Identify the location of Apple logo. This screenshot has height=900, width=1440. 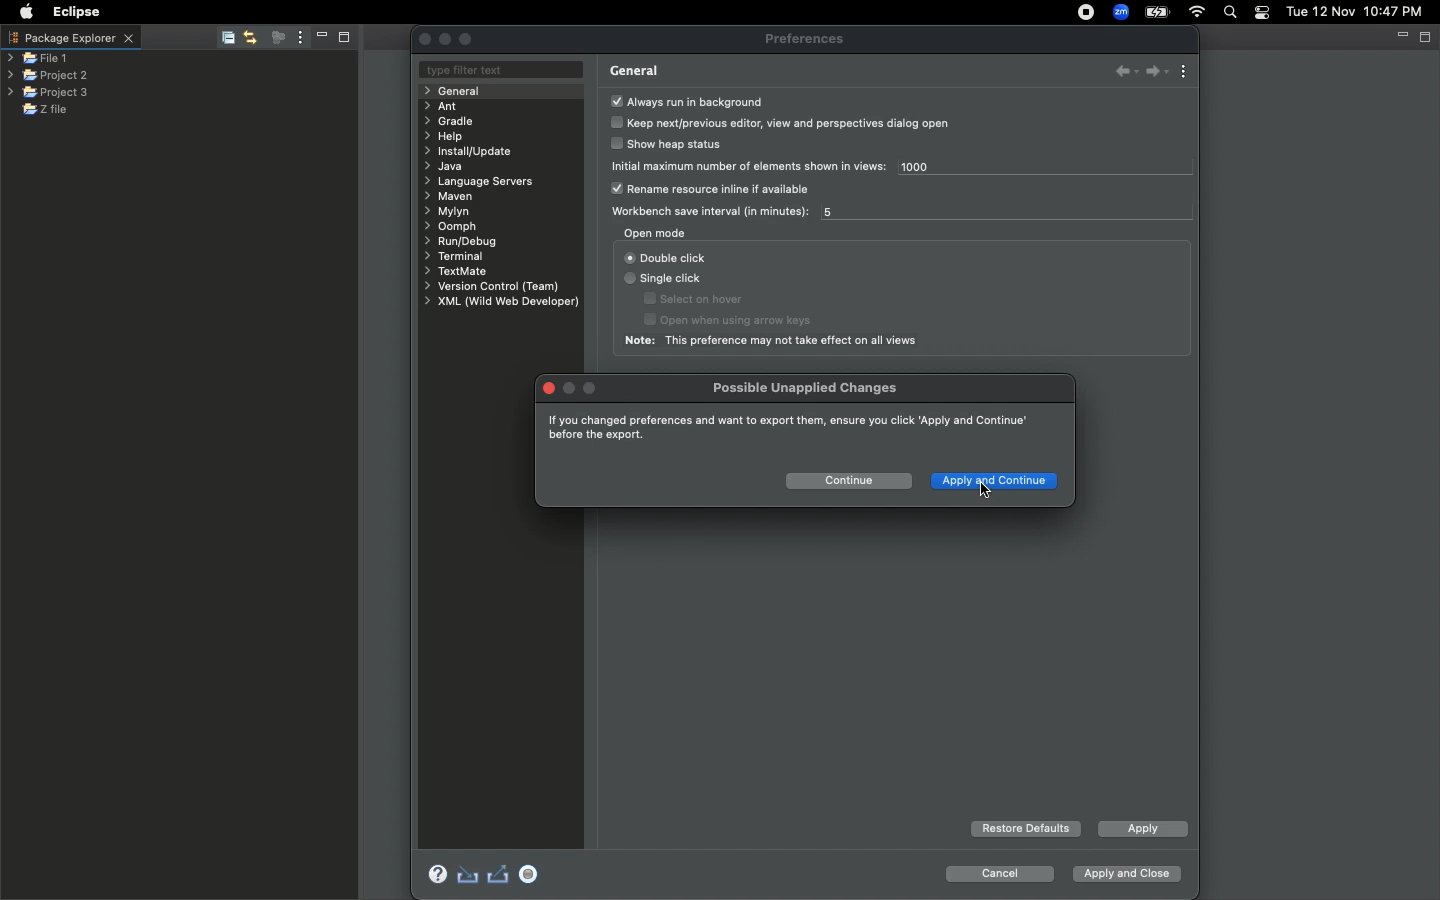
(26, 14).